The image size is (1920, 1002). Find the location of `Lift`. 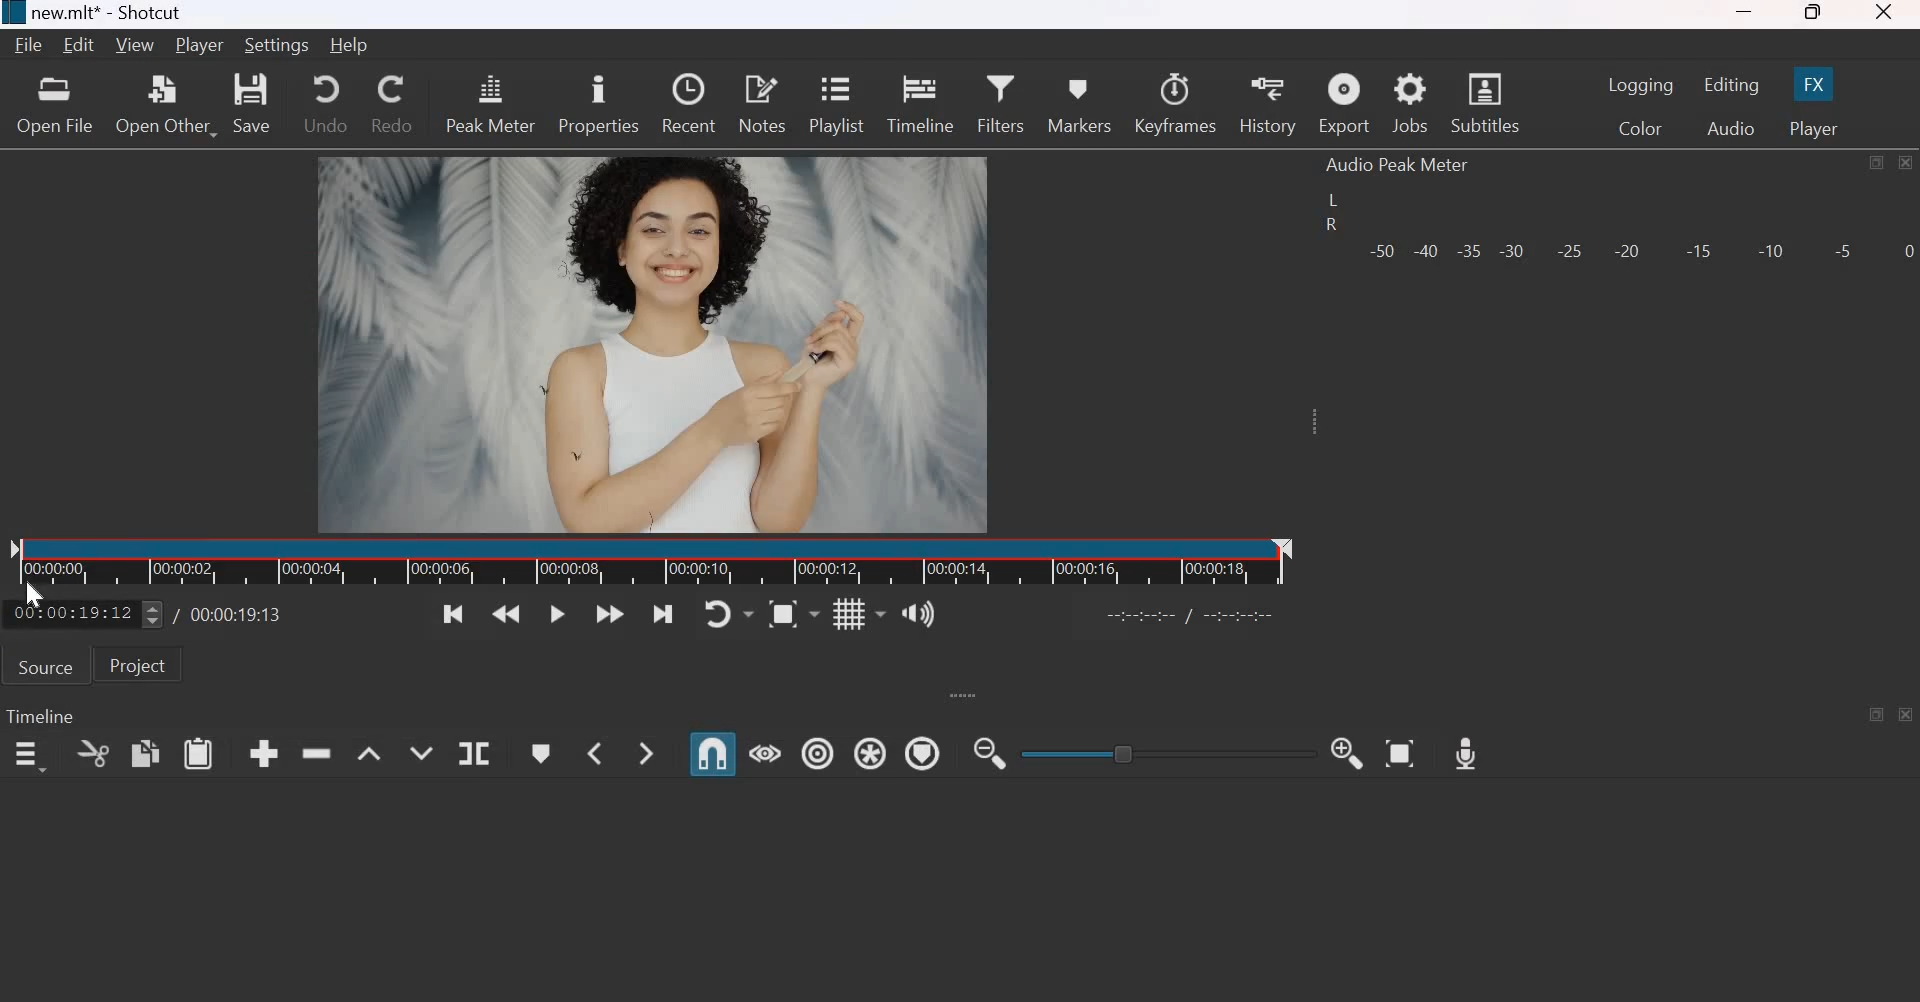

Lift is located at coordinates (369, 753).